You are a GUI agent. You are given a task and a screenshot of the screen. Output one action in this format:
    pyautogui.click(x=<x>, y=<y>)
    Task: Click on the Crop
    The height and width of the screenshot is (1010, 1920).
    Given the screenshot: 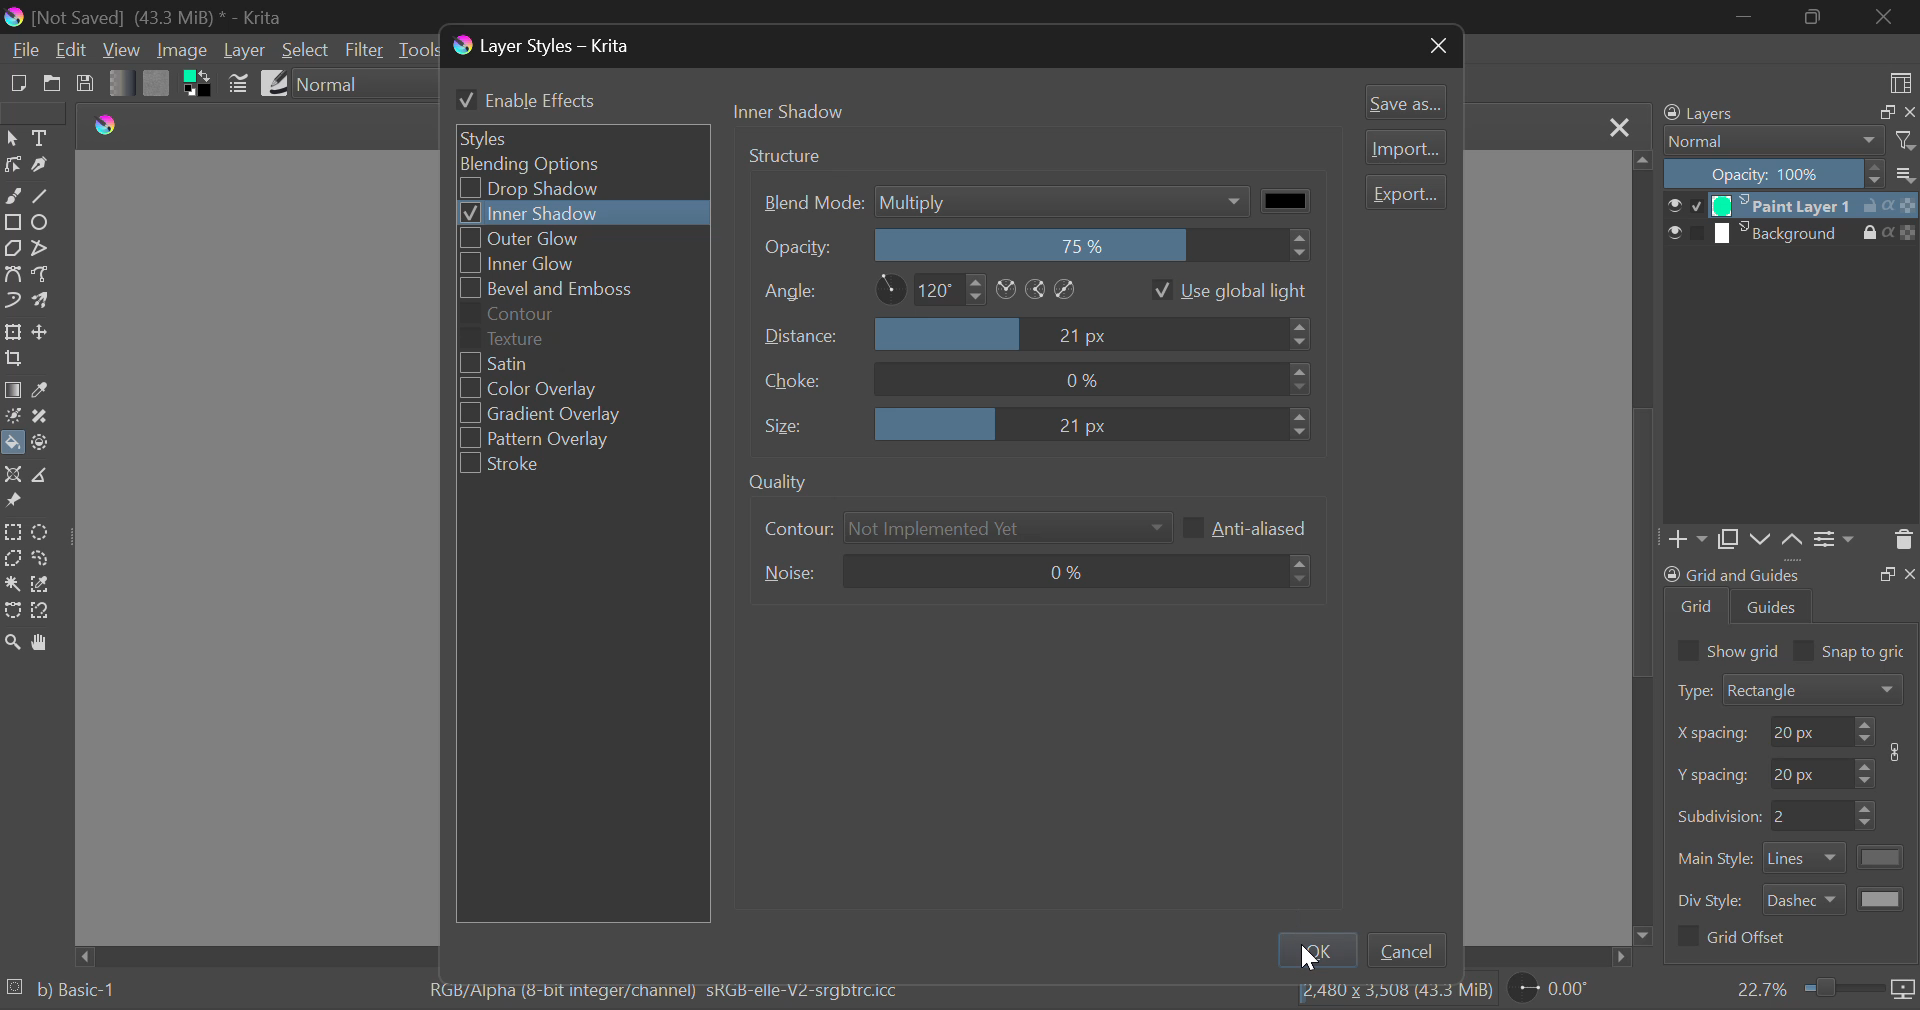 What is the action you would take?
    pyautogui.click(x=12, y=359)
    